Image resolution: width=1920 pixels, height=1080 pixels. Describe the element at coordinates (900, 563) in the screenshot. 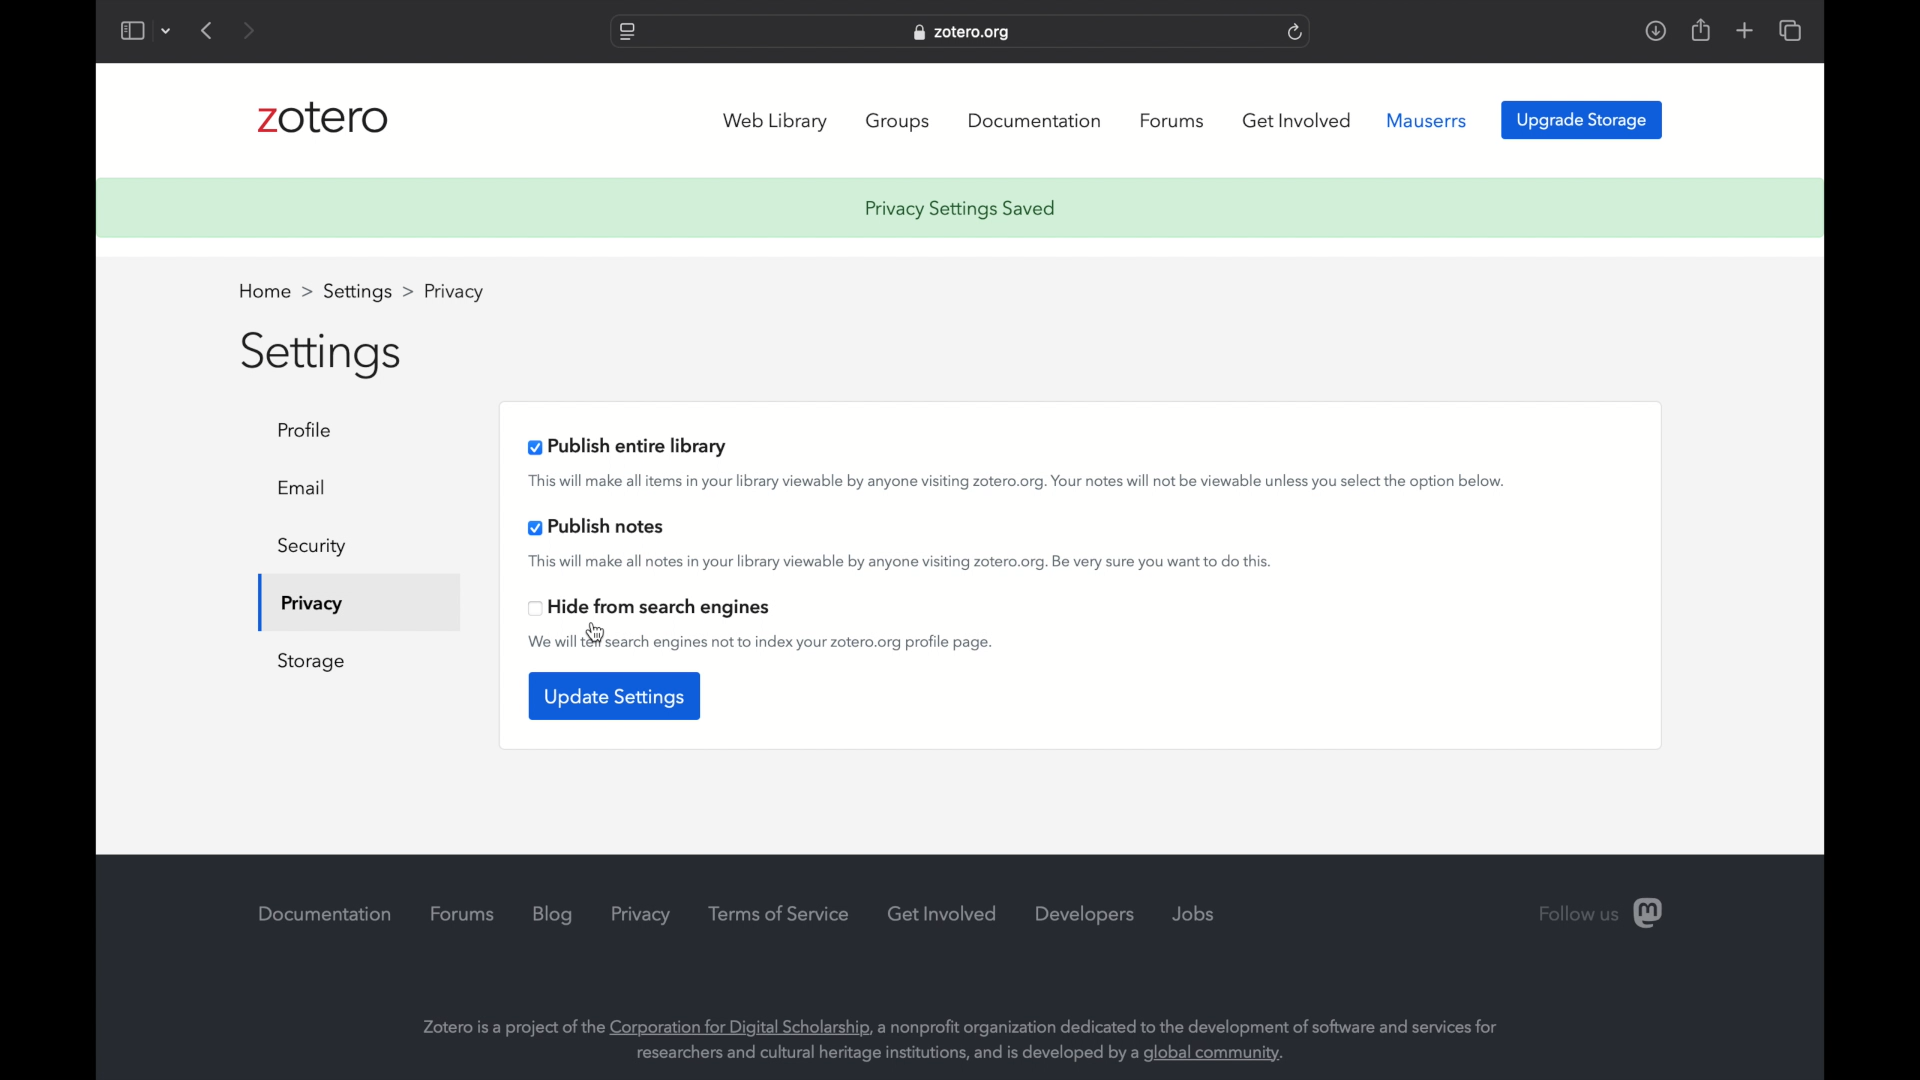

I see `this will make all notes inn your library viewable` at that location.